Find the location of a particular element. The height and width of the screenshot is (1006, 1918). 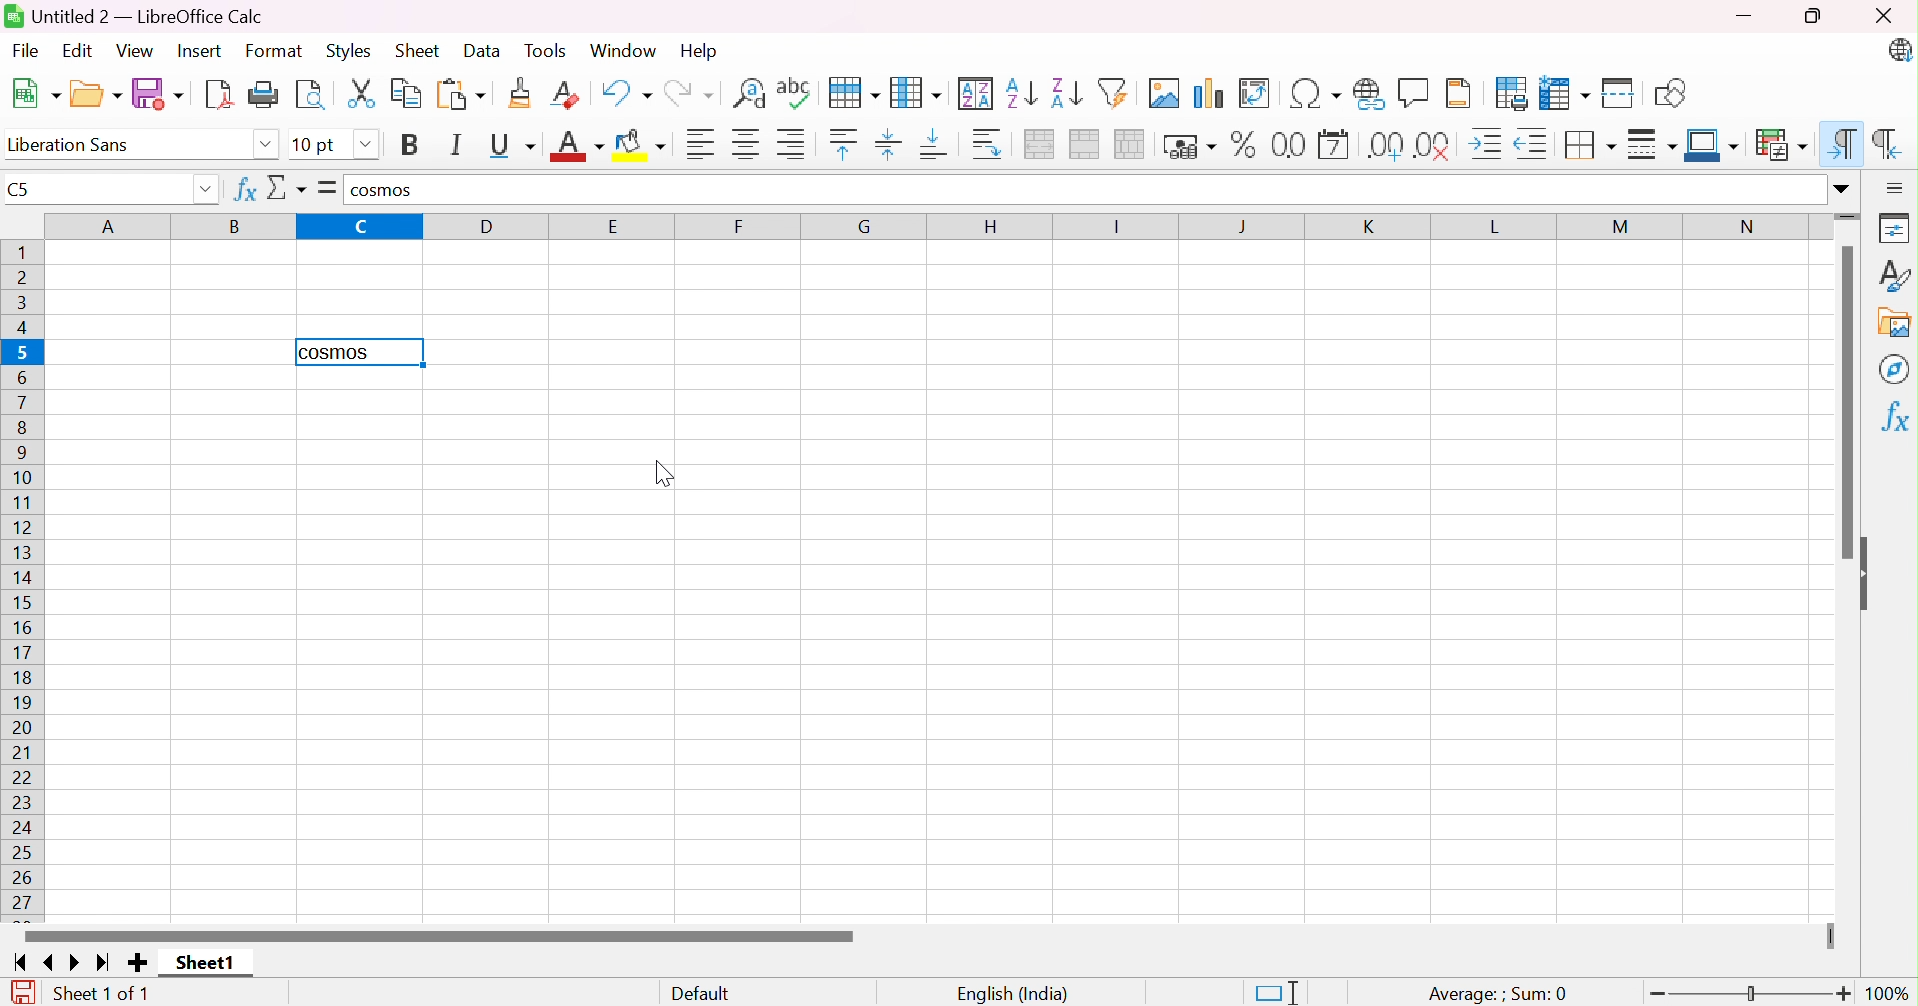

Format as Number is located at coordinates (1288, 145).